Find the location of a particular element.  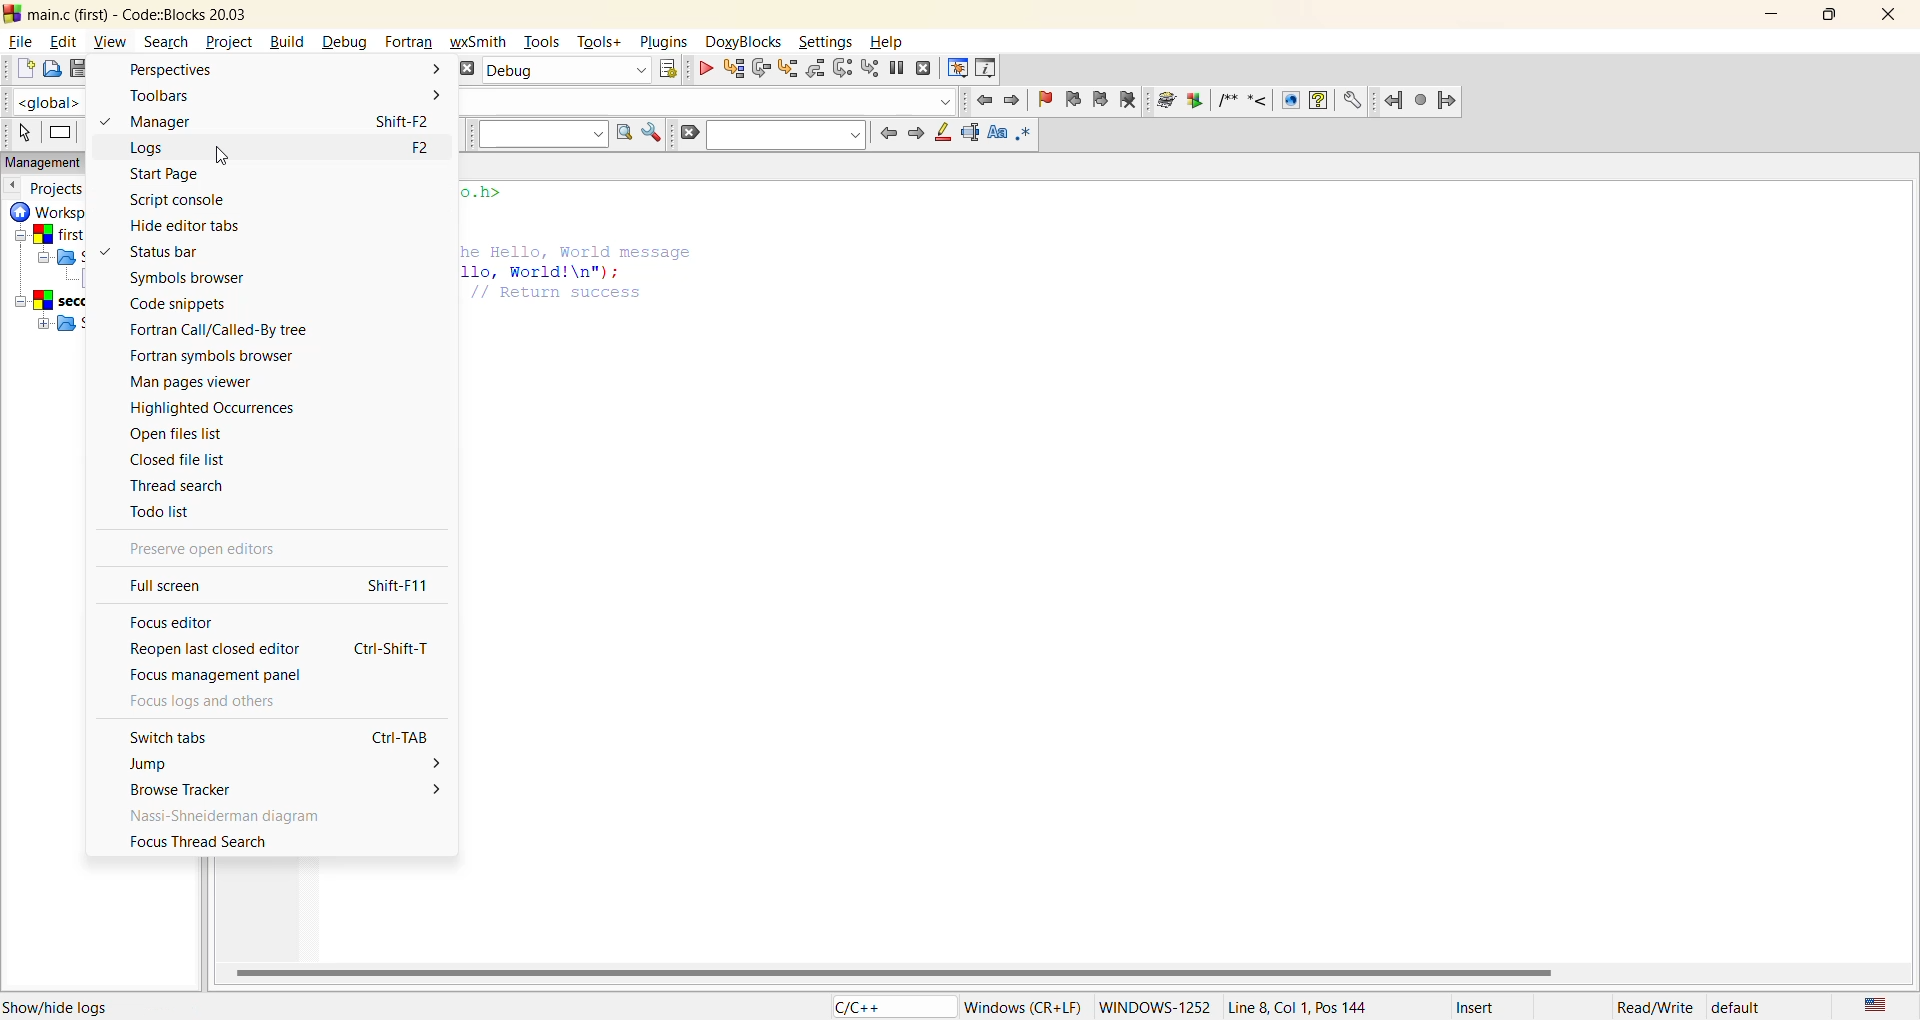

code snippets is located at coordinates (191, 304).